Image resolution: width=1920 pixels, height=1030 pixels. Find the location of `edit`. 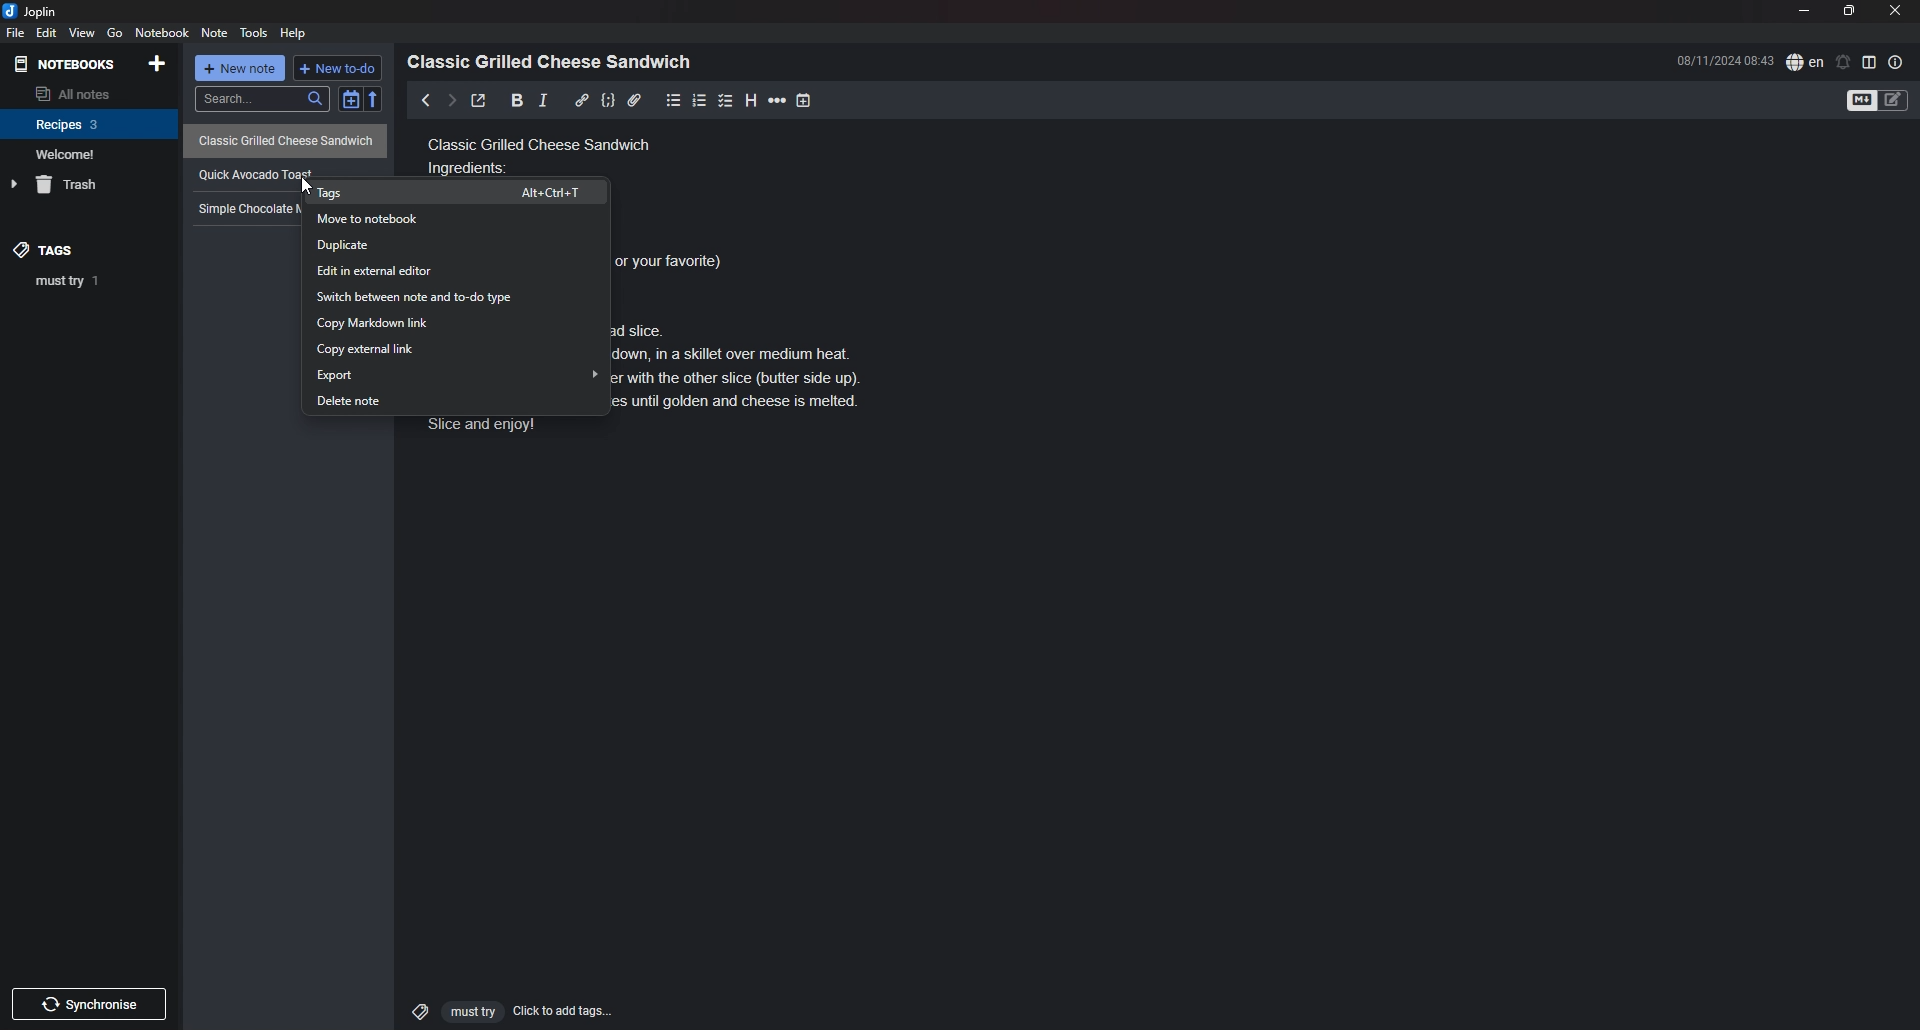

edit is located at coordinates (45, 33).